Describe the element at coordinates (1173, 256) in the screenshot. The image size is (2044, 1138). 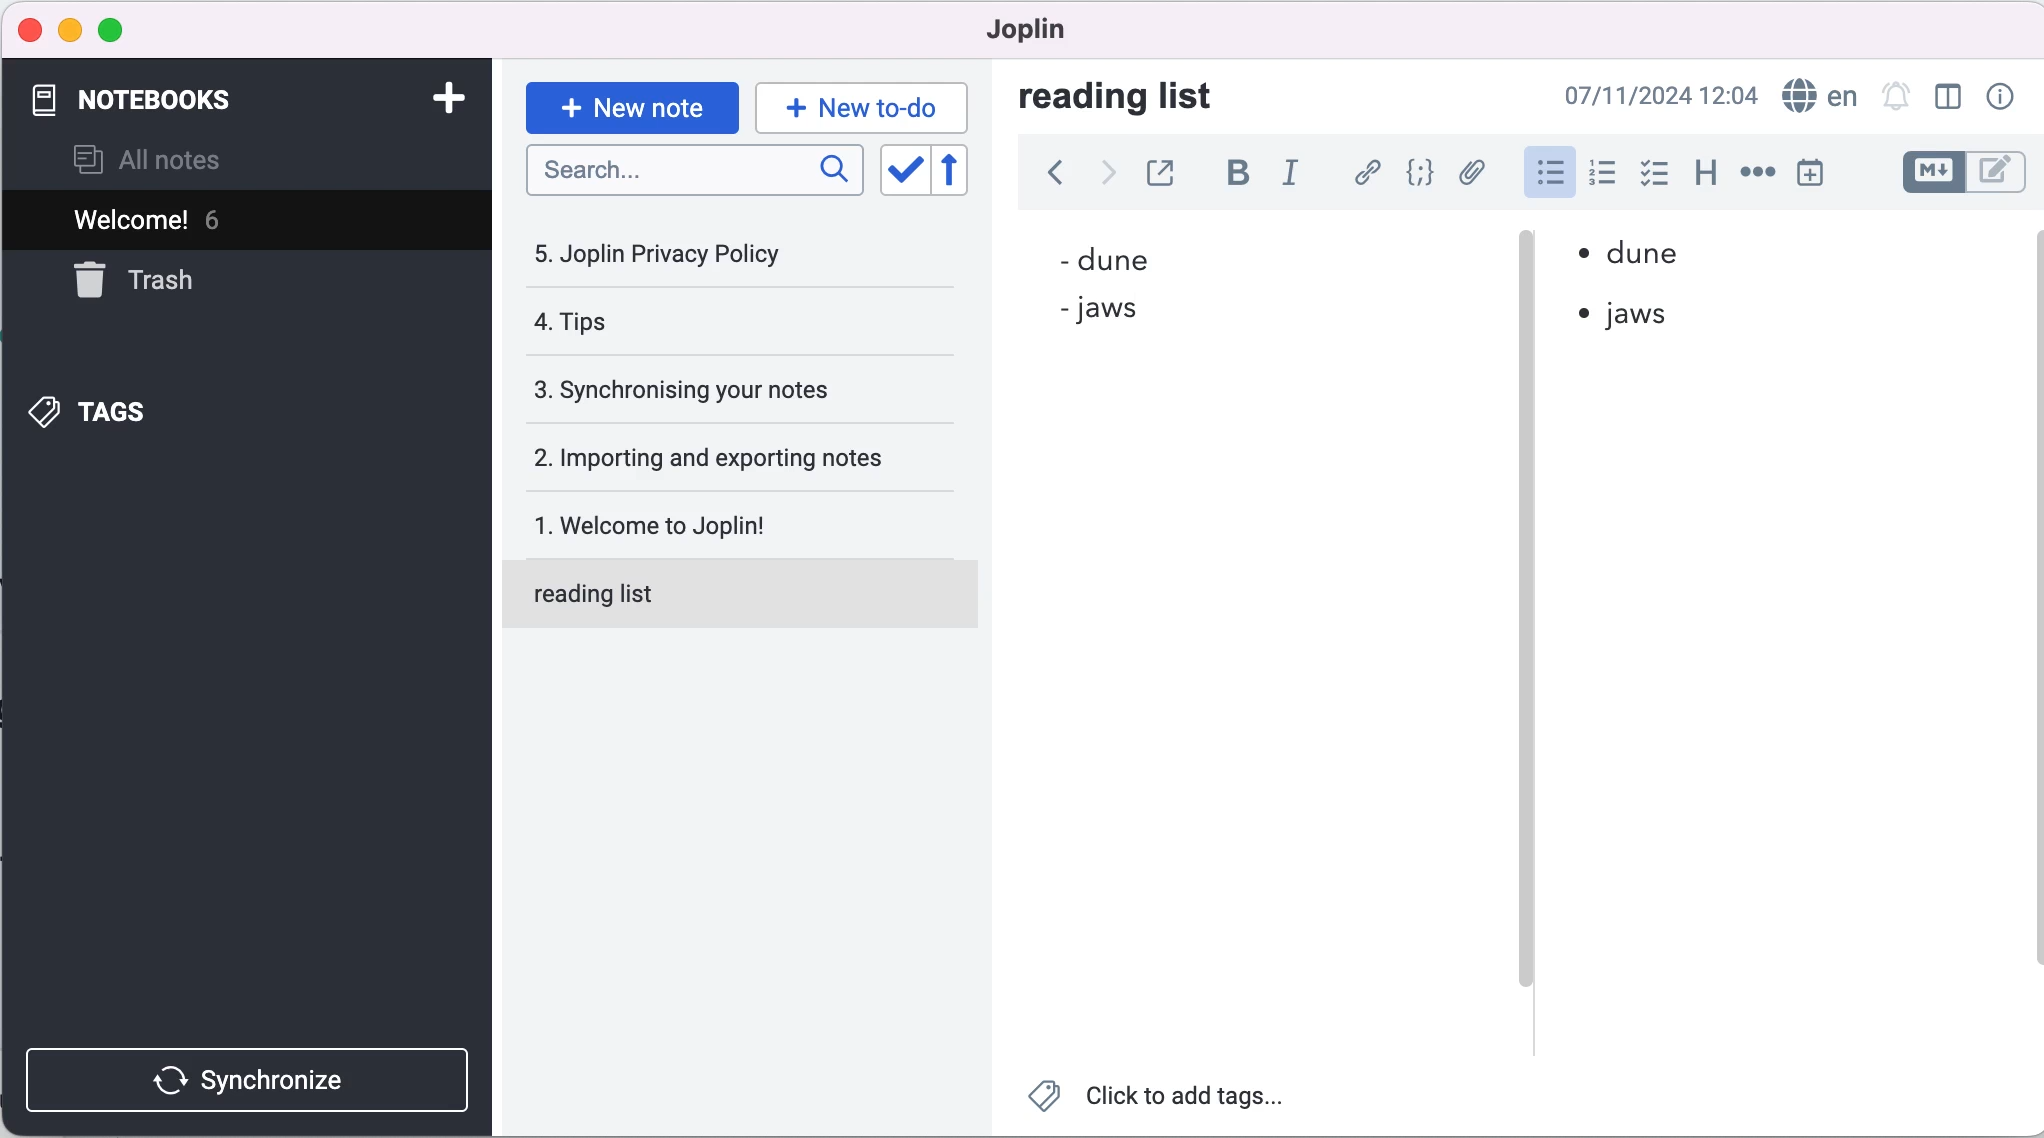
I see `dune` at that location.